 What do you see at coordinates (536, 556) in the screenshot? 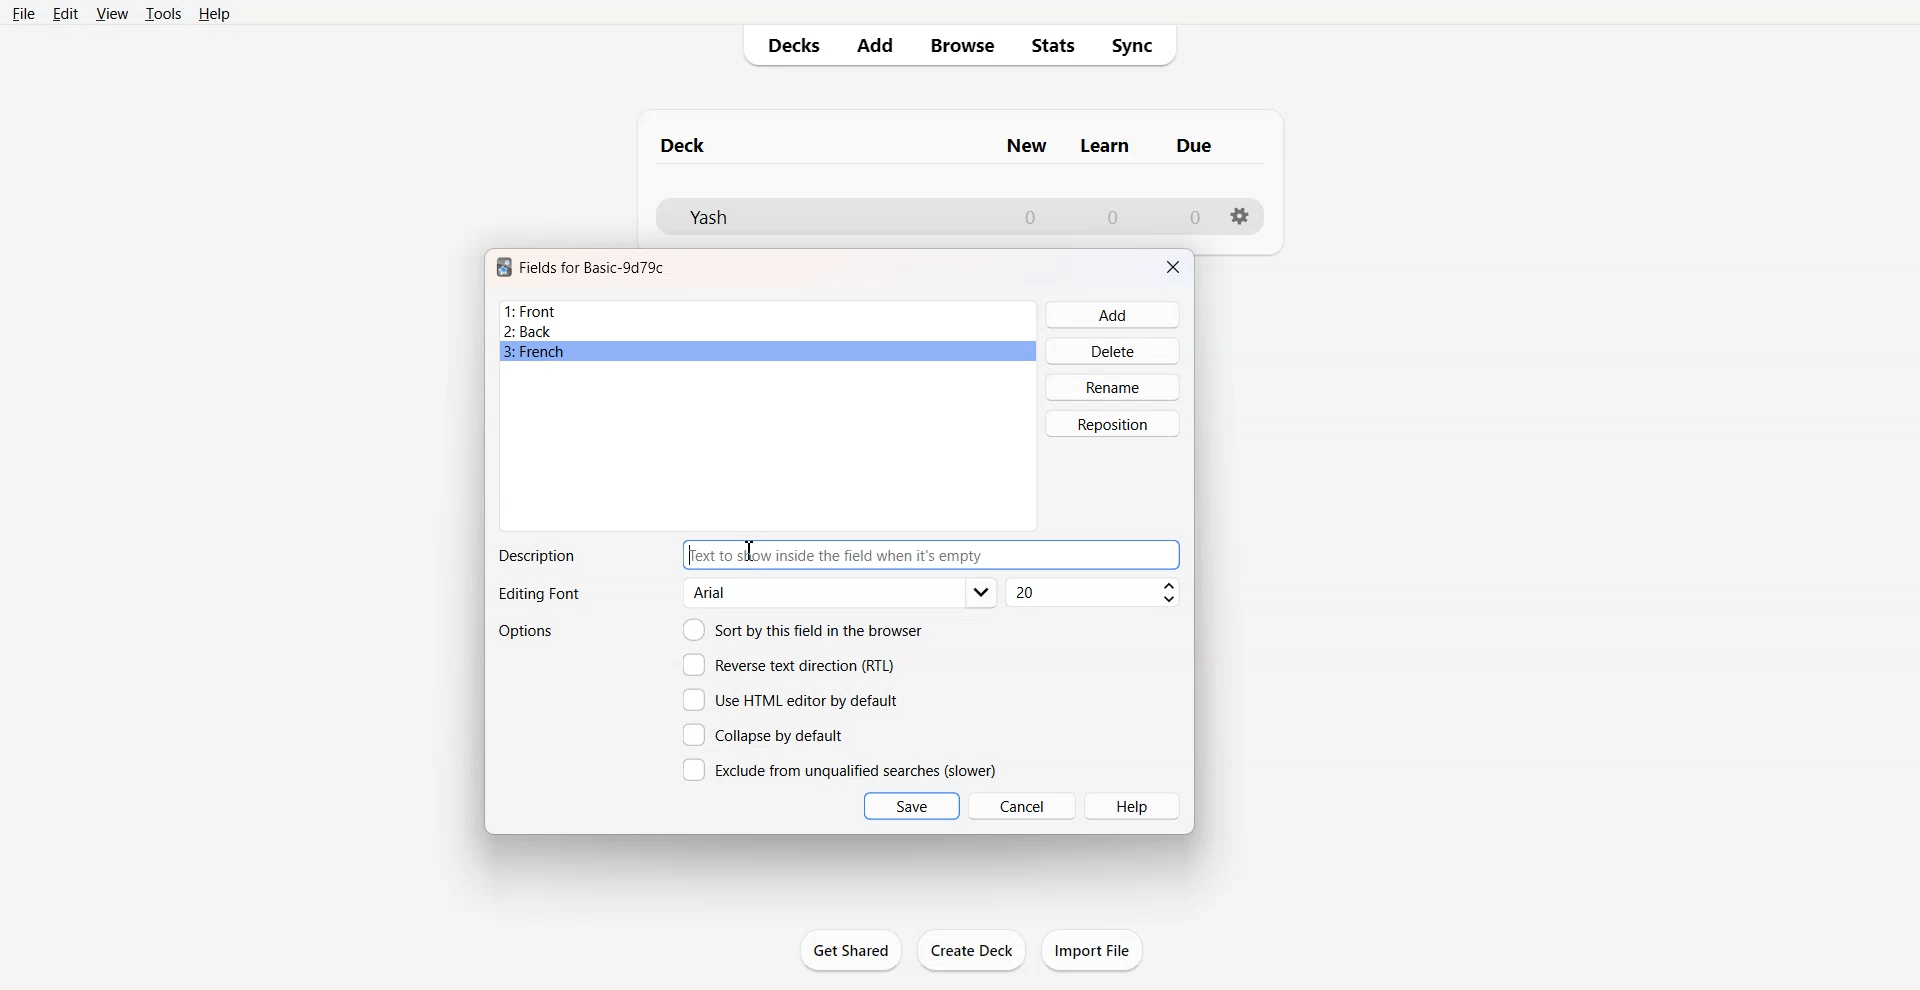
I see `Text` at bounding box center [536, 556].